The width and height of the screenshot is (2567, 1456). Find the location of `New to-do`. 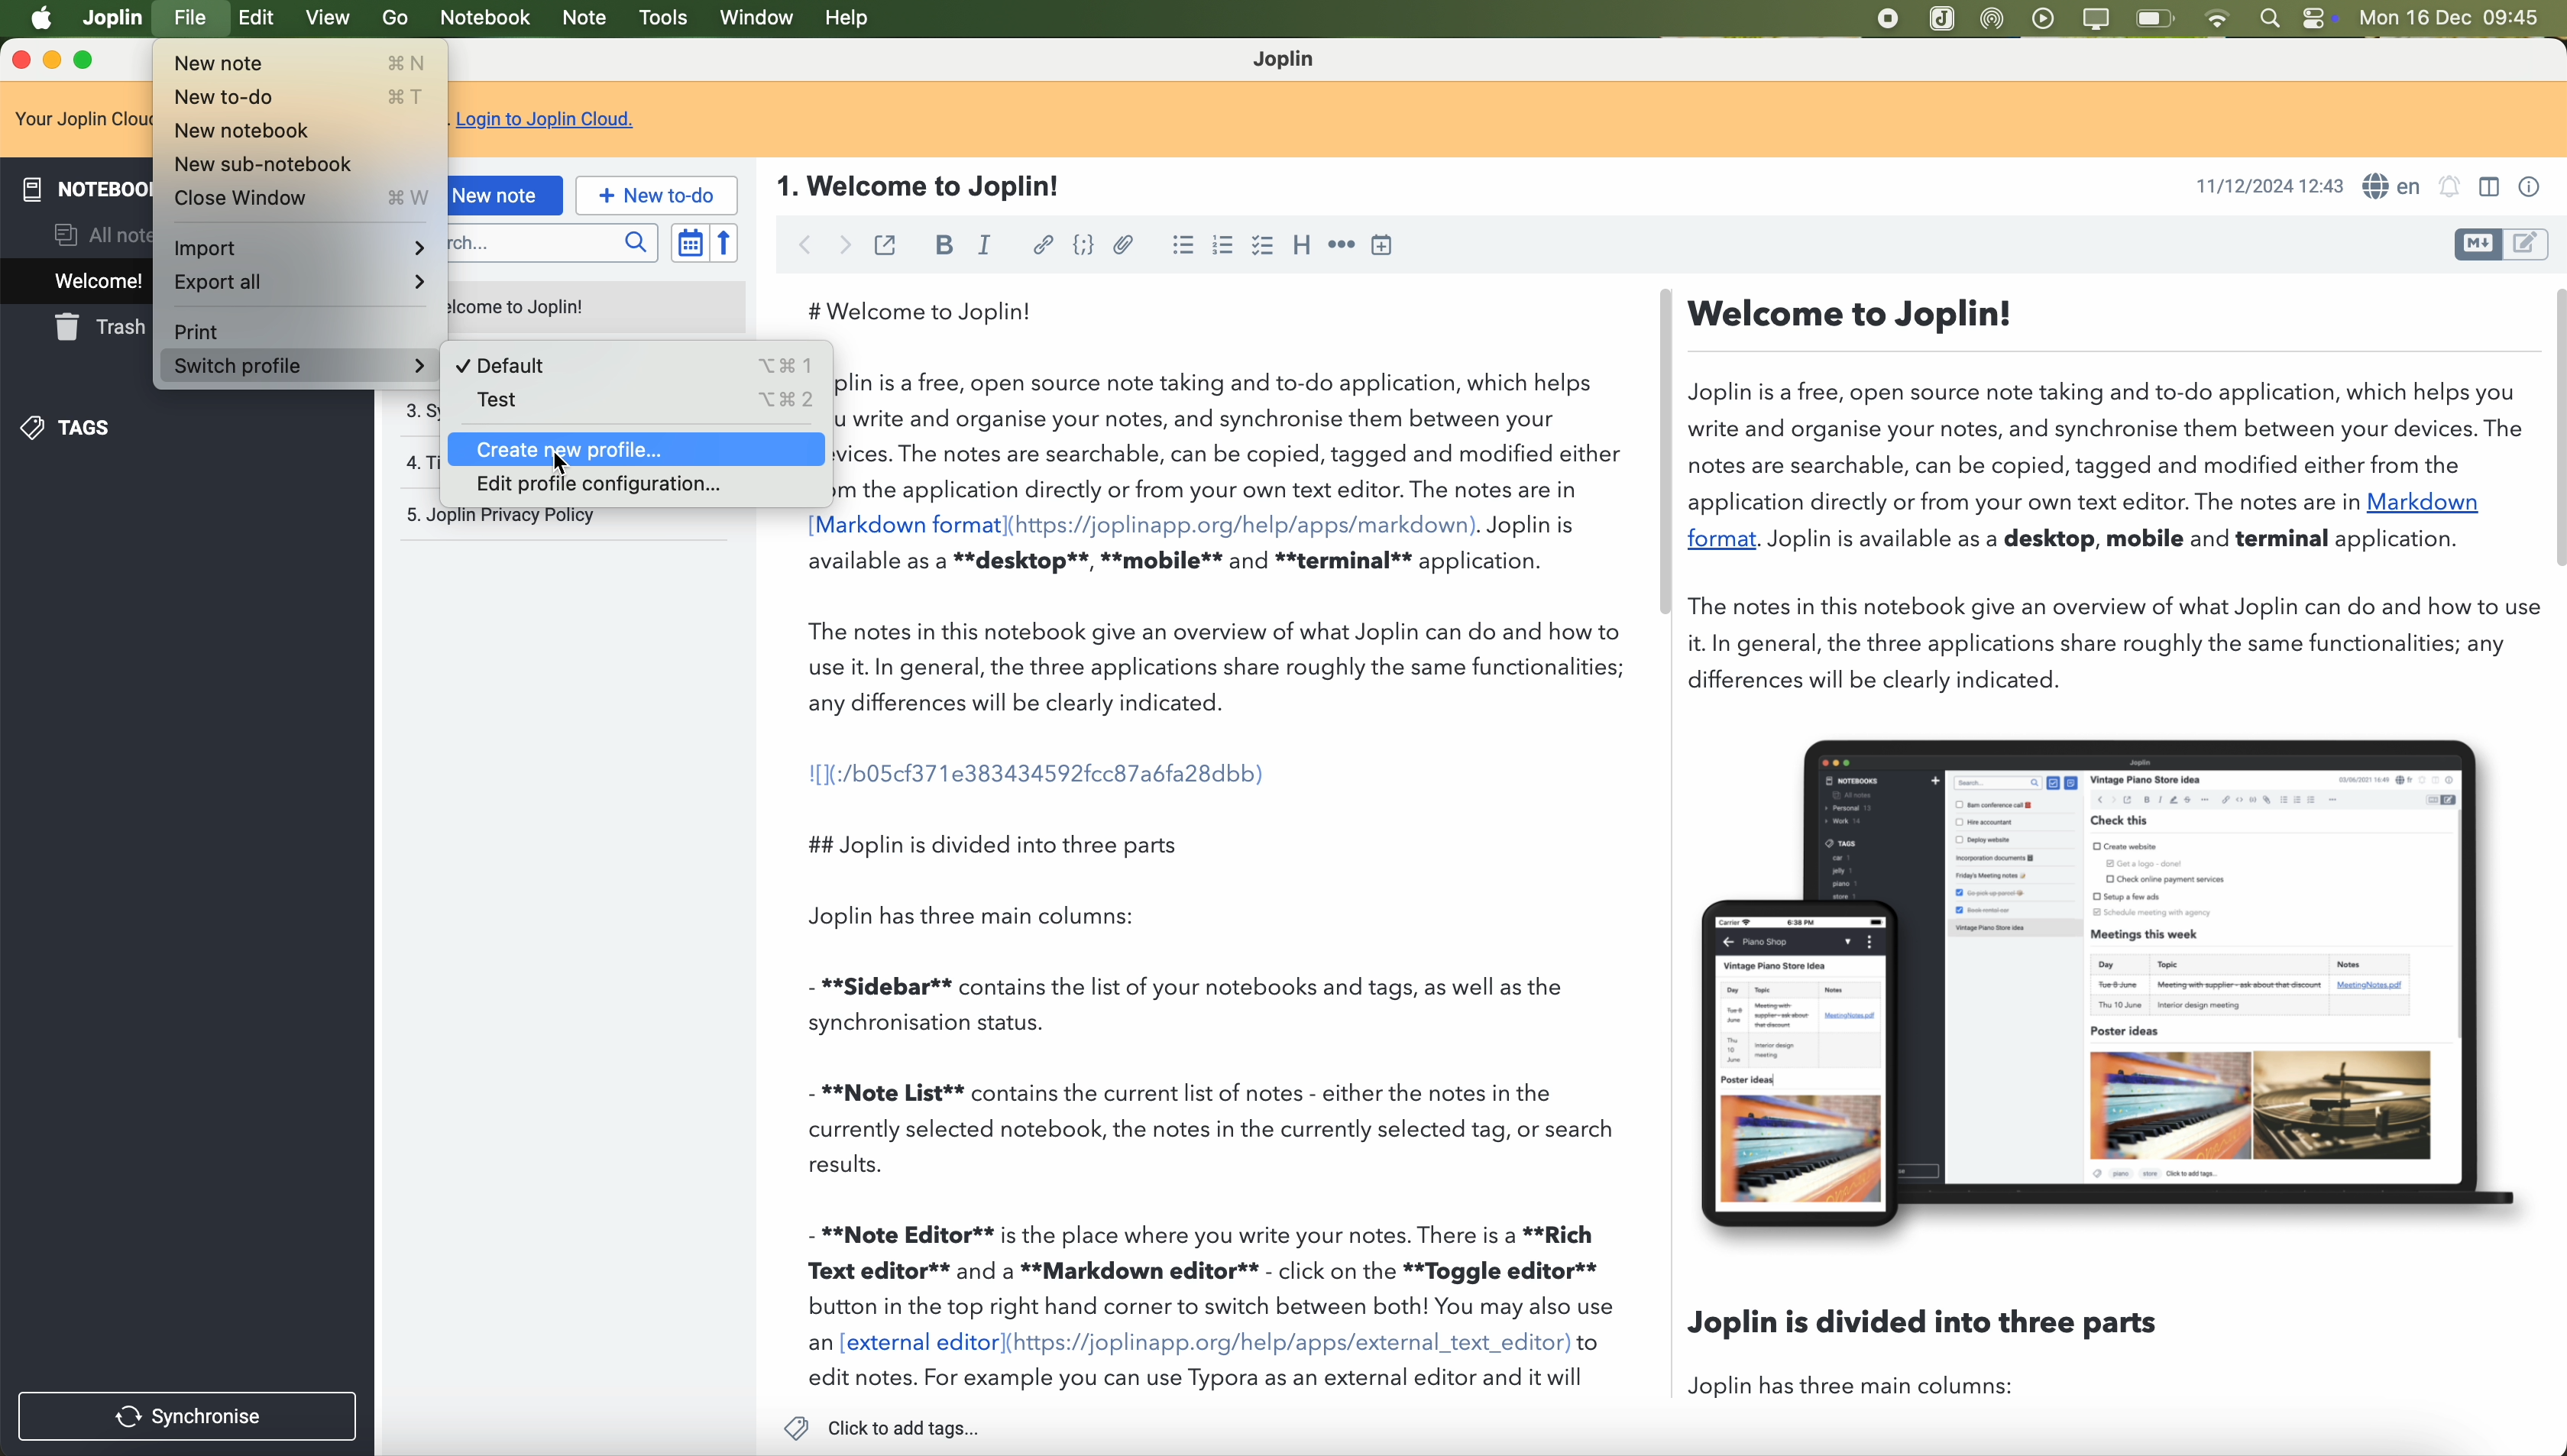

New to-do is located at coordinates (300, 99).